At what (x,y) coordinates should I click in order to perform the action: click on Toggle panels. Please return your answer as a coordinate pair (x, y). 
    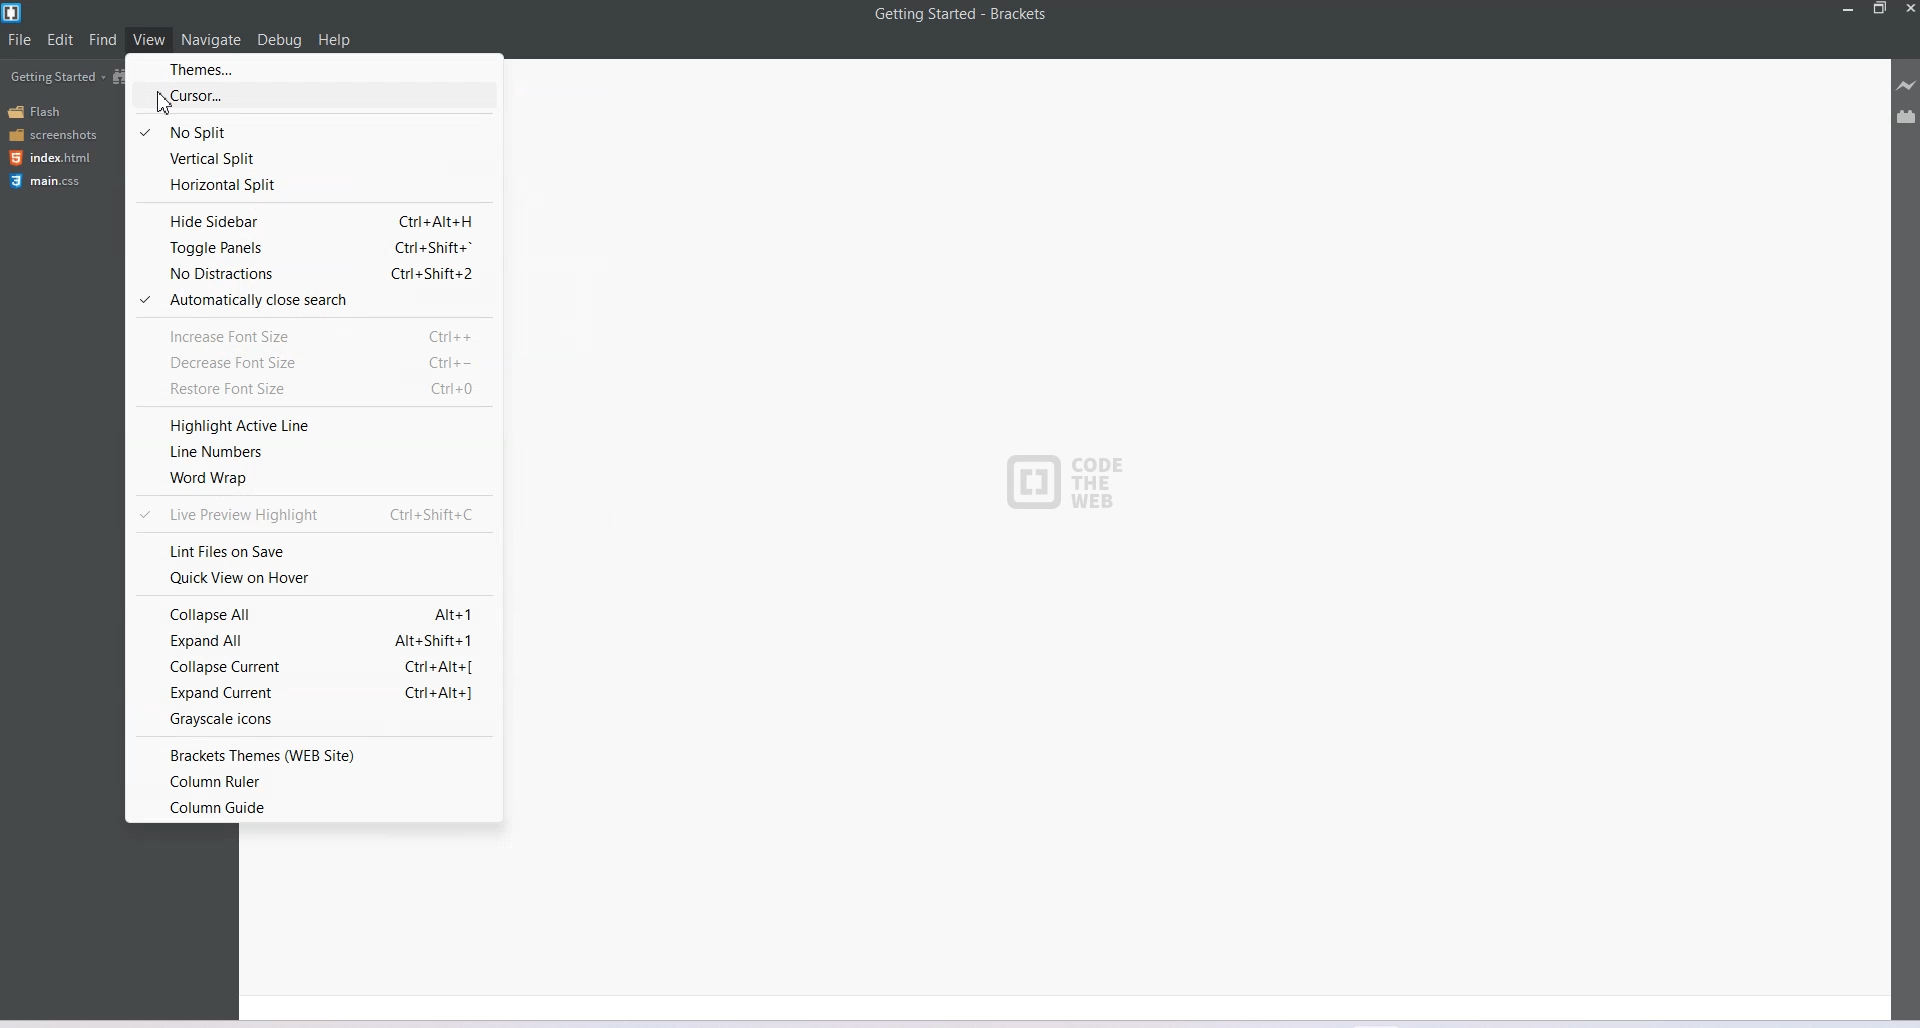
    Looking at the image, I should click on (311, 249).